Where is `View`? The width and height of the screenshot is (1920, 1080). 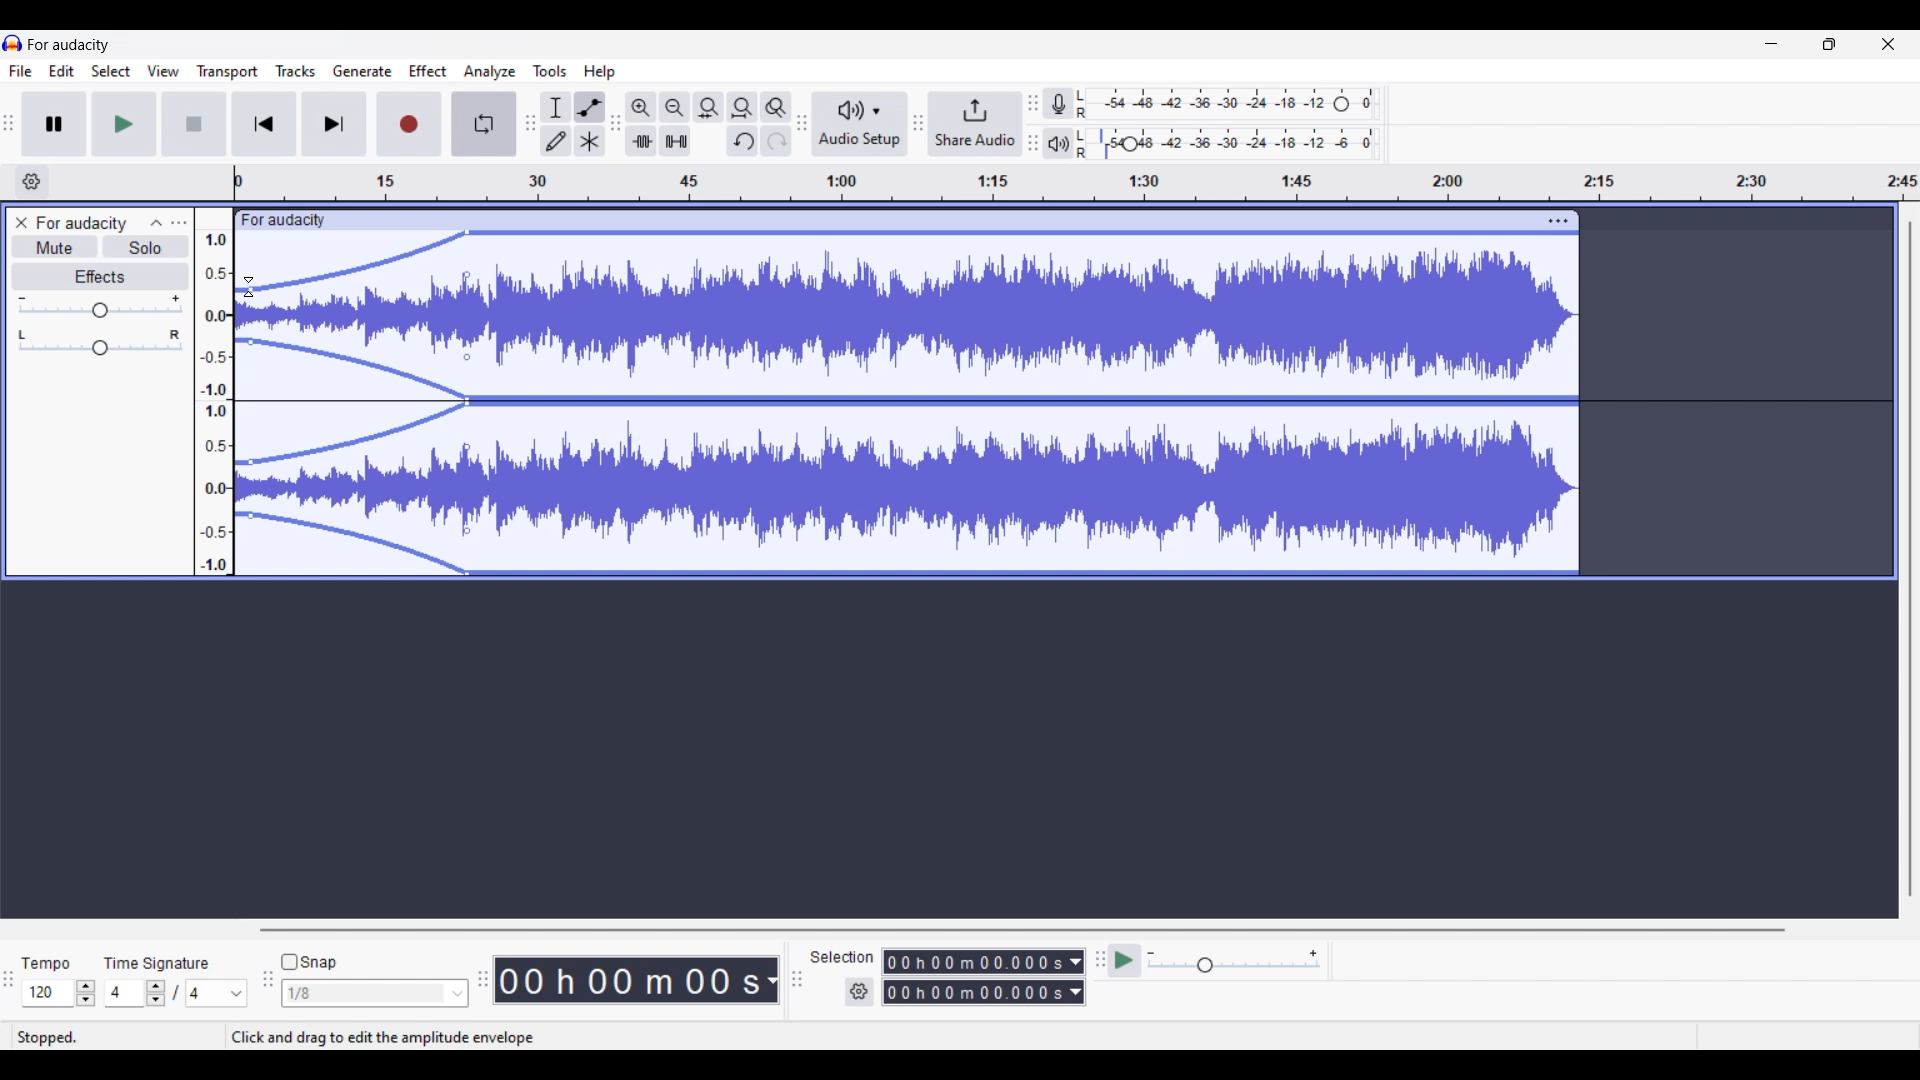 View is located at coordinates (163, 71).